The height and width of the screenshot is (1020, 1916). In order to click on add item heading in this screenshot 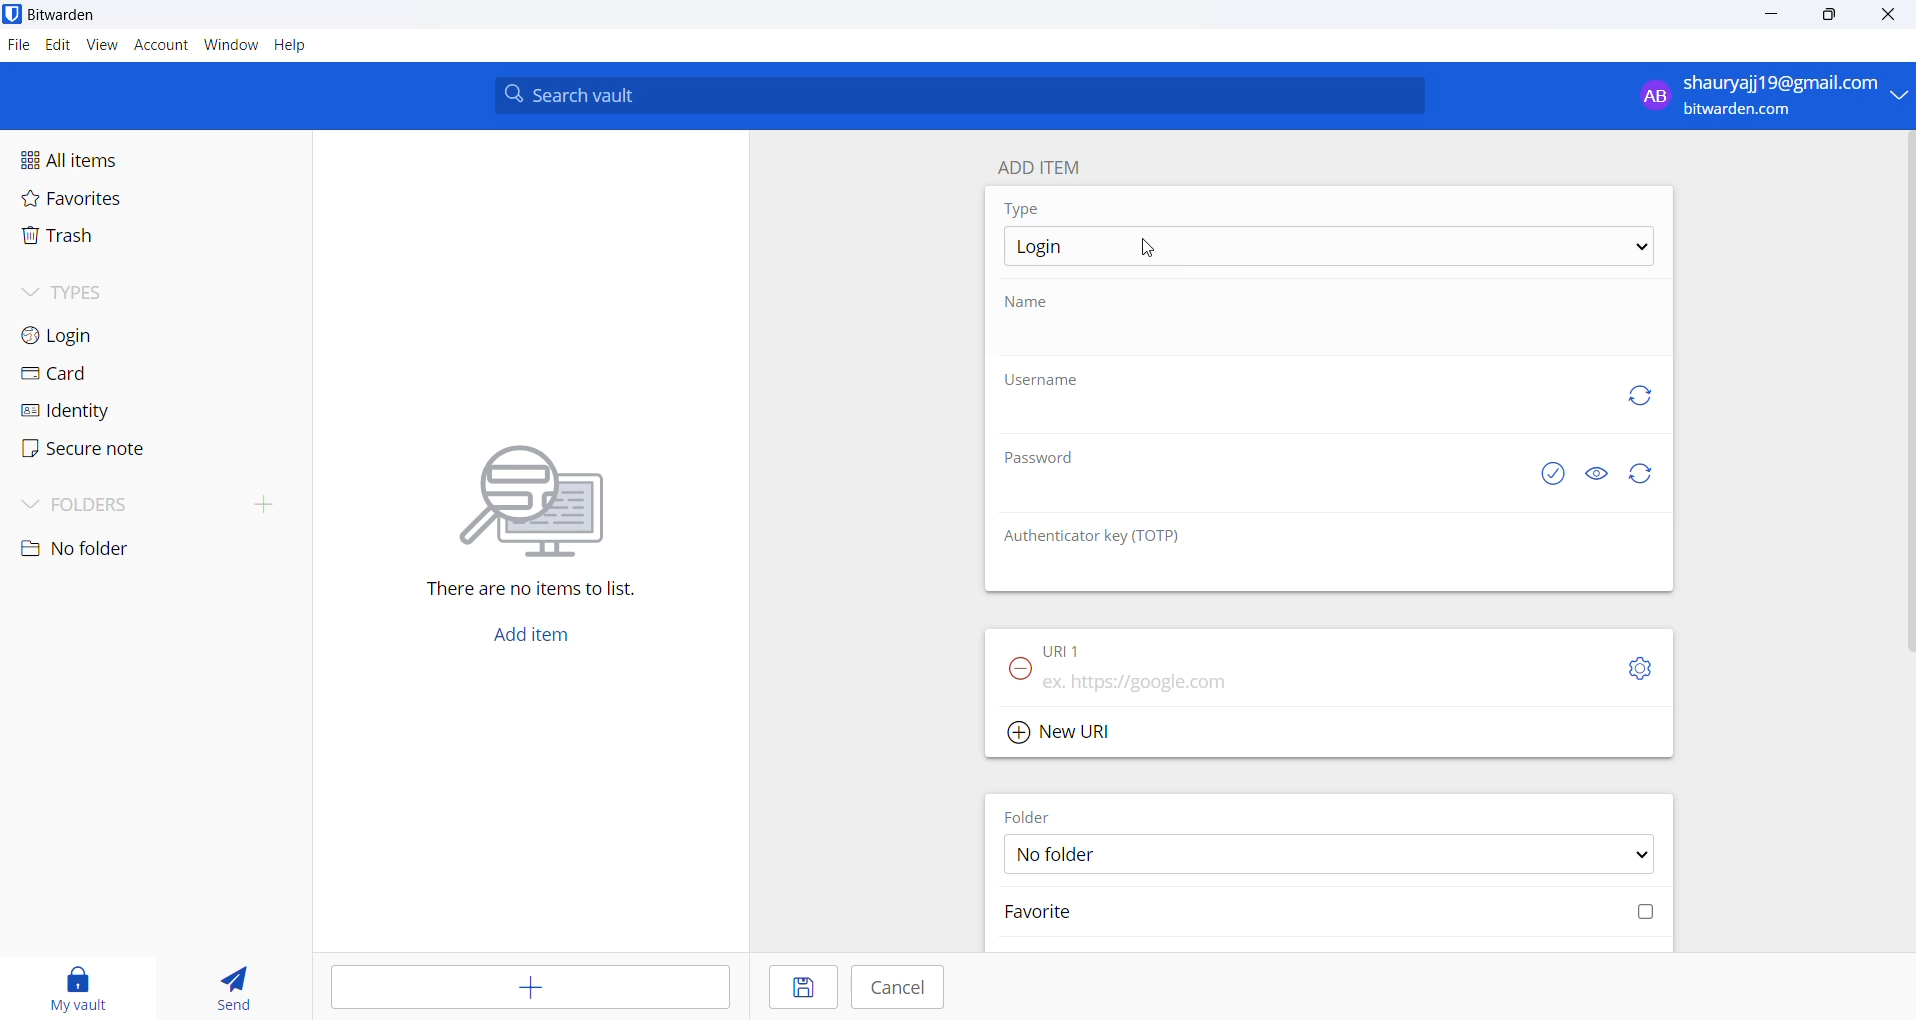, I will do `click(1048, 168)`.